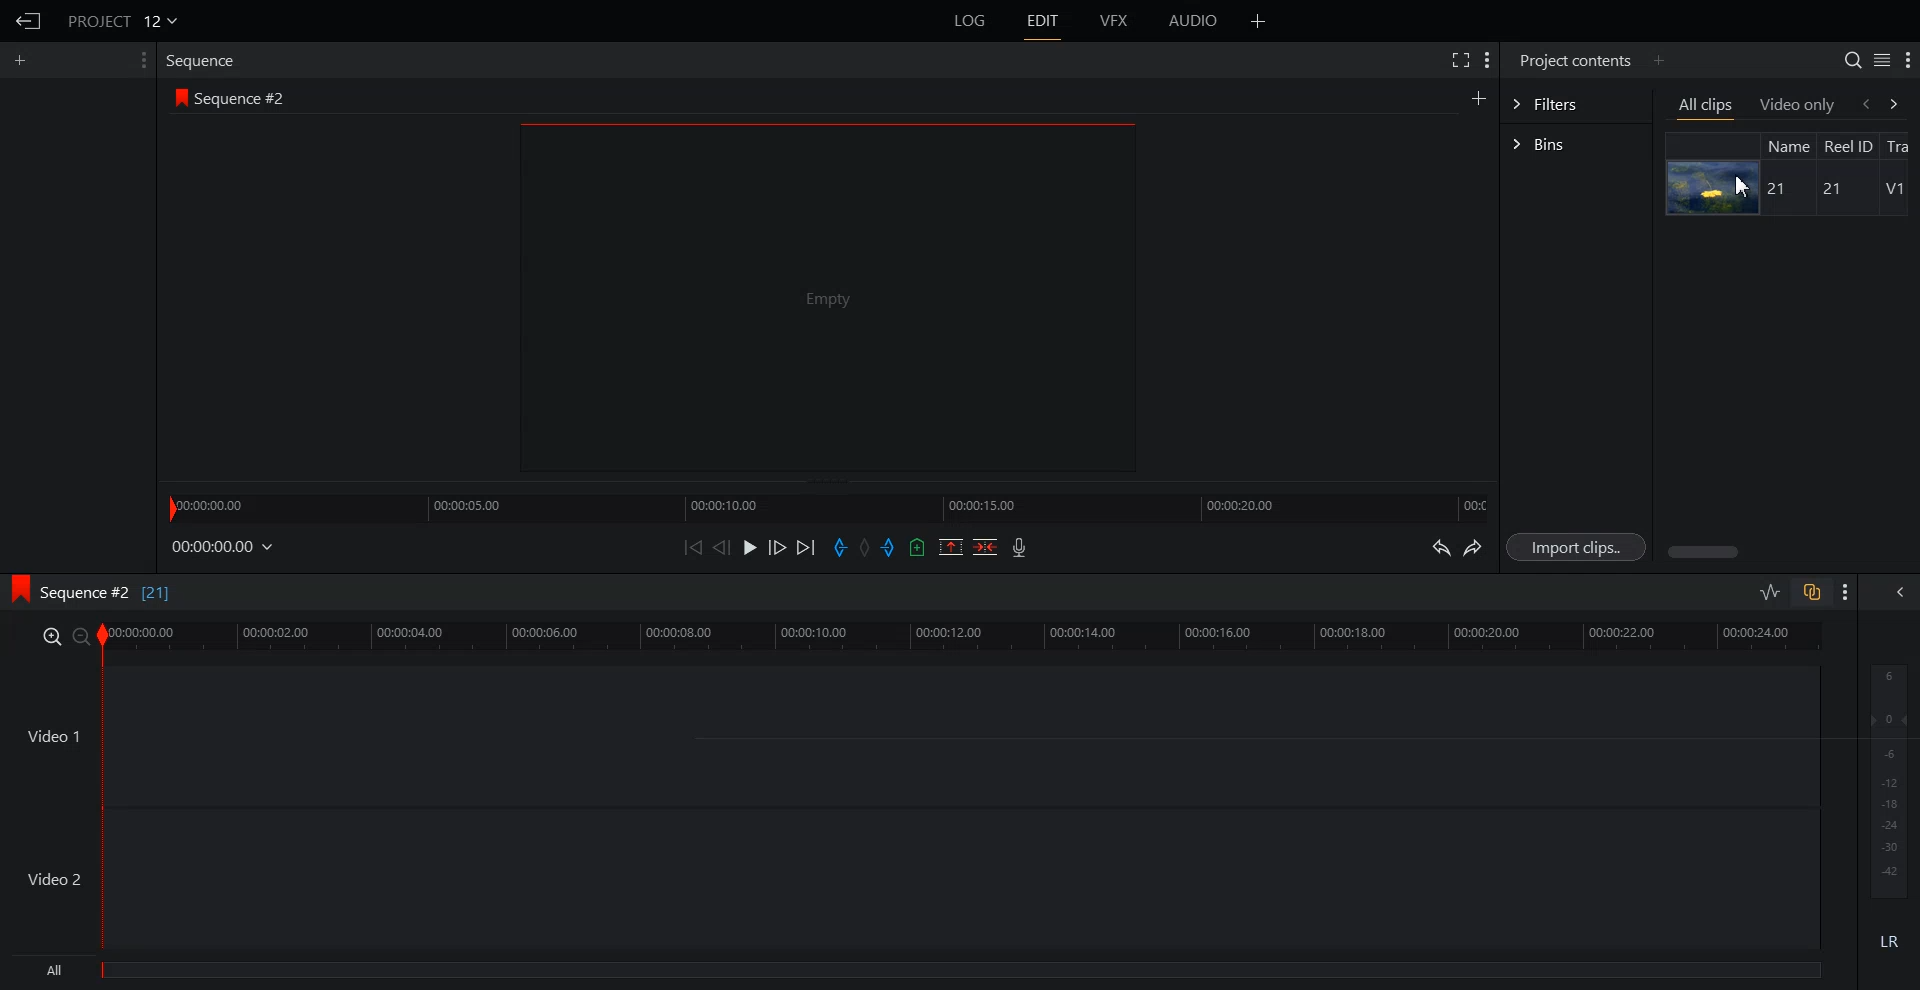 This screenshot has width=1920, height=990. Describe the element at coordinates (951, 547) in the screenshot. I see `Remove the mark section` at that location.